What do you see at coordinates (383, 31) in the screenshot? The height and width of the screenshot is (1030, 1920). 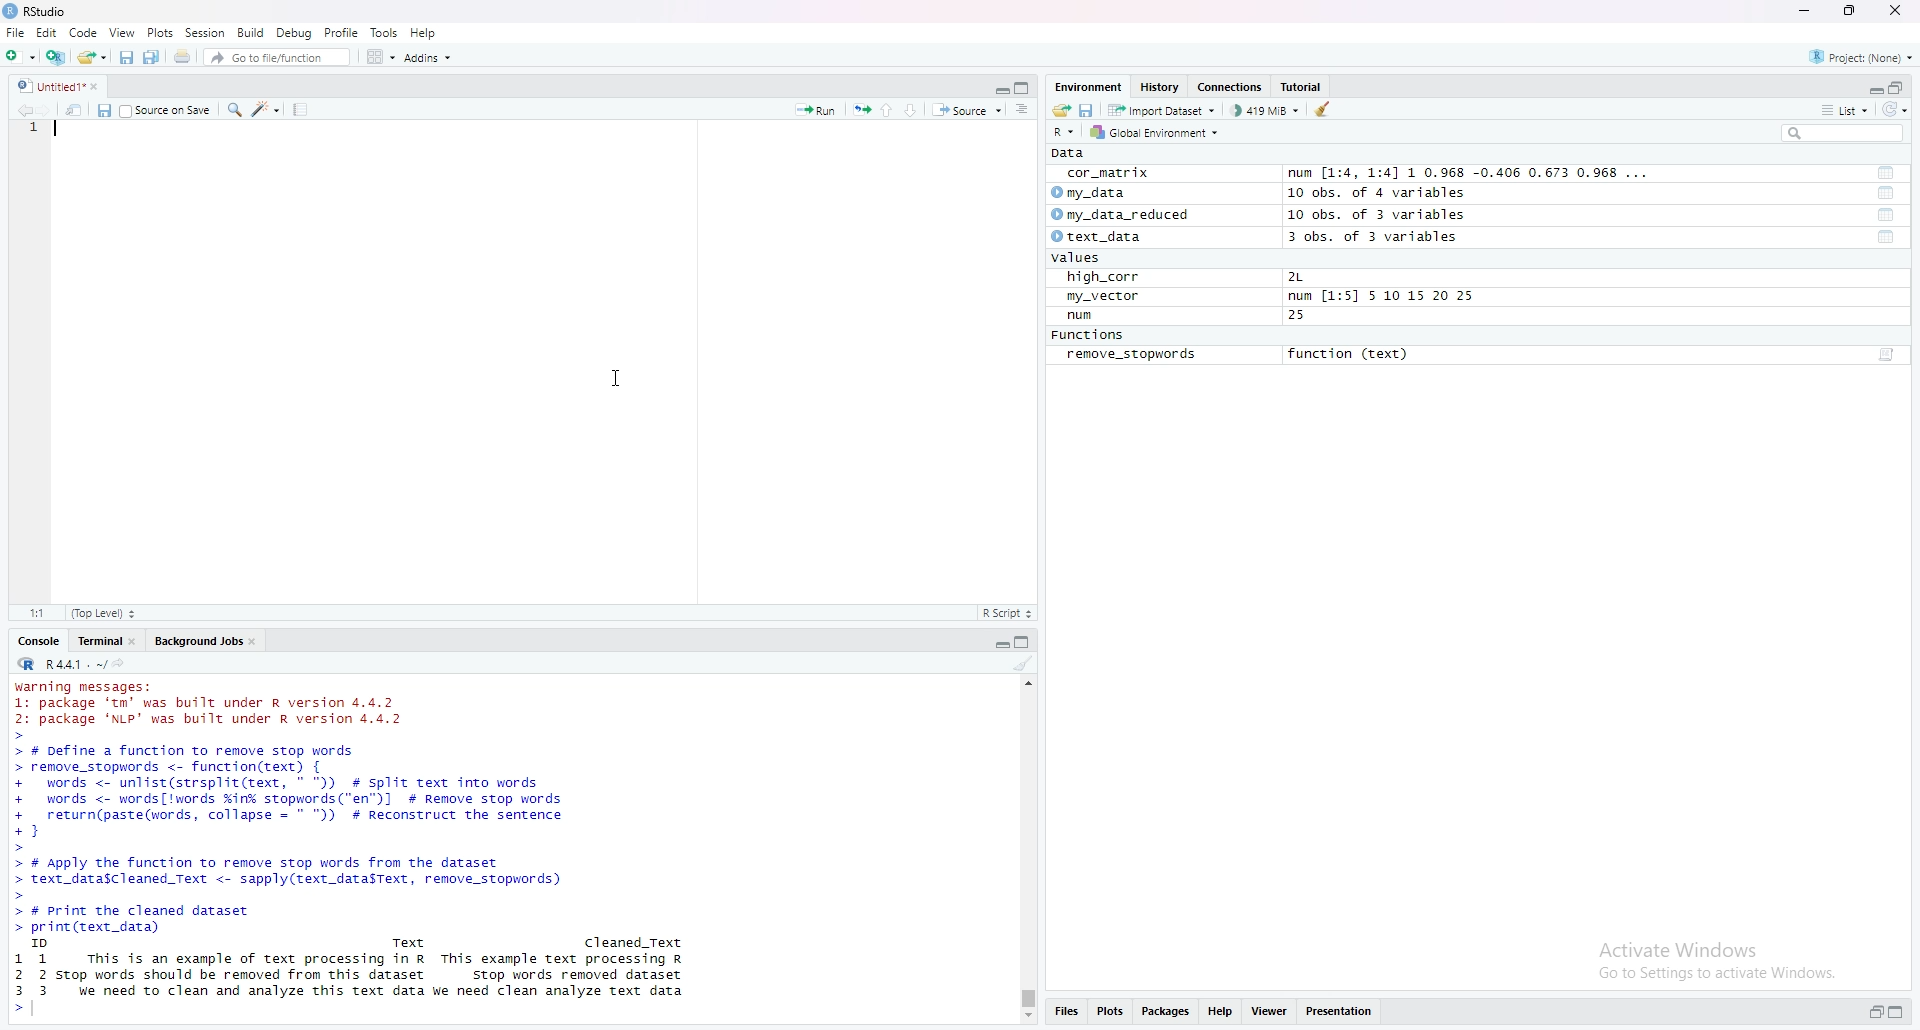 I see `Tools` at bounding box center [383, 31].